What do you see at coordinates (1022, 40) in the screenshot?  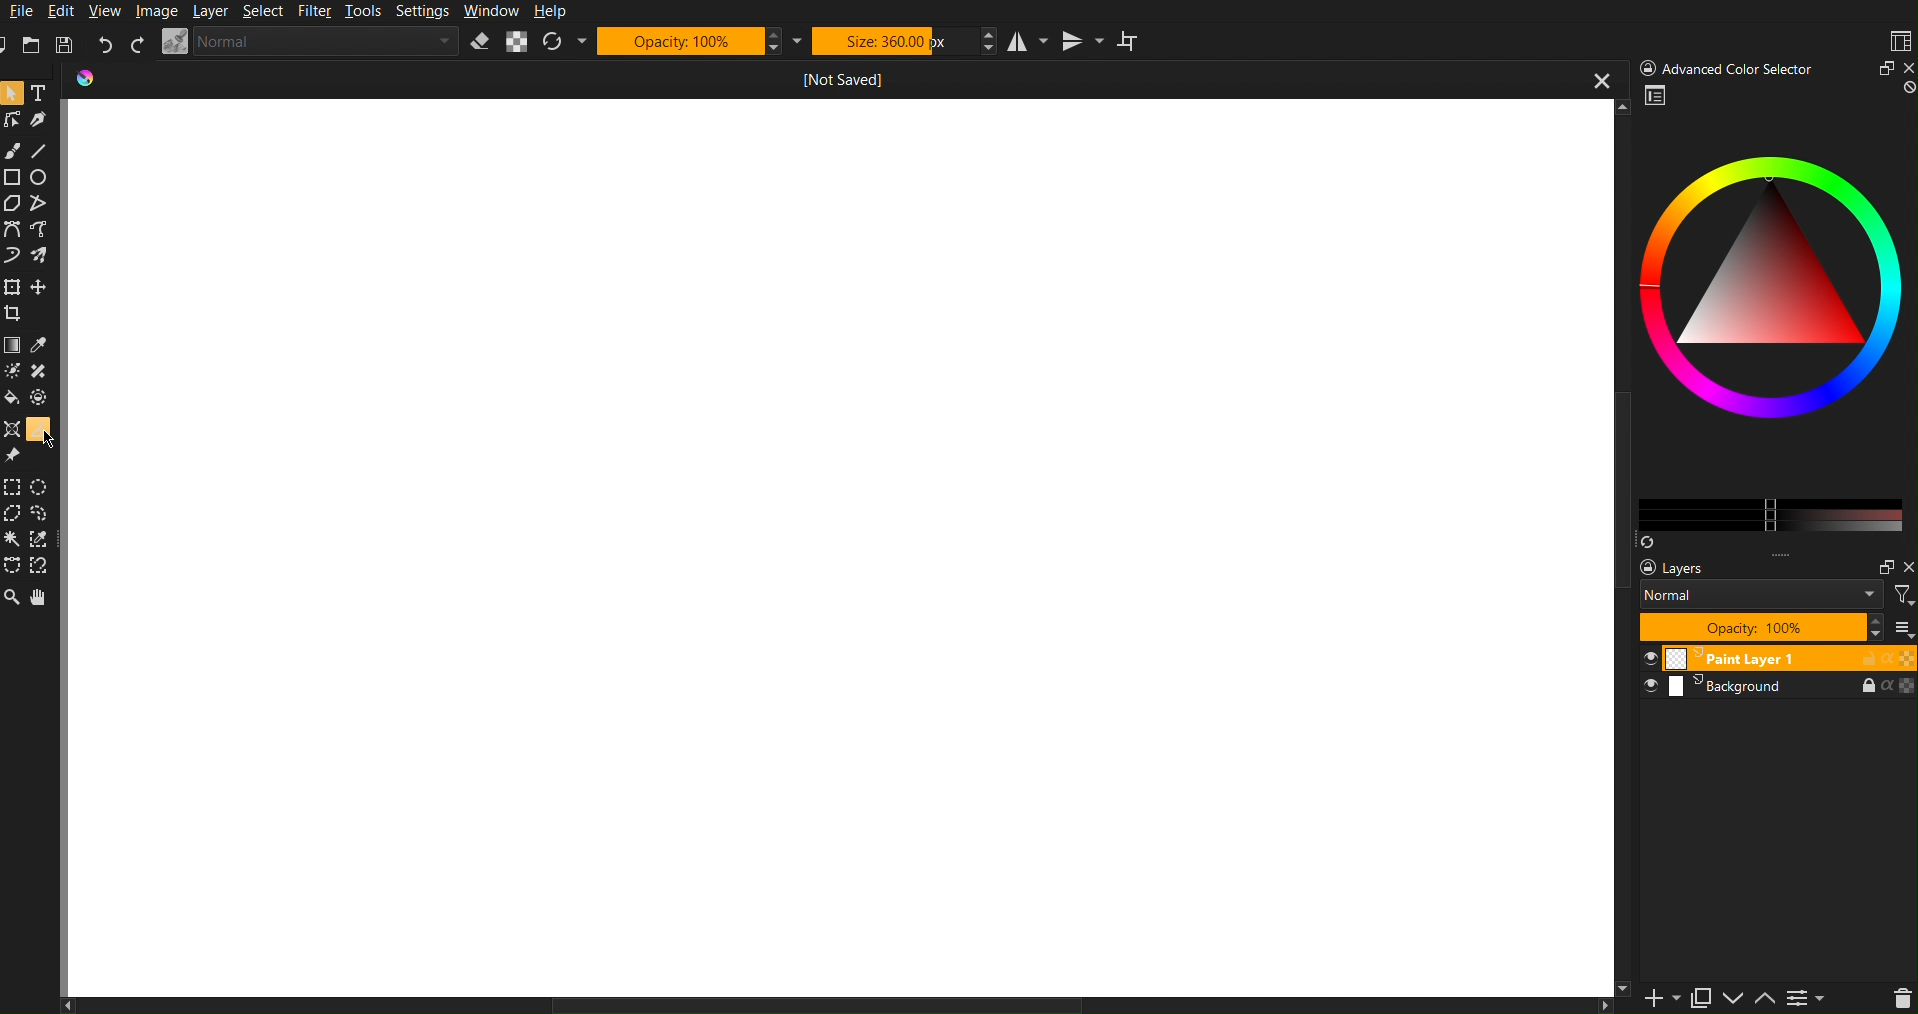 I see `Horizontal Mirror` at bounding box center [1022, 40].